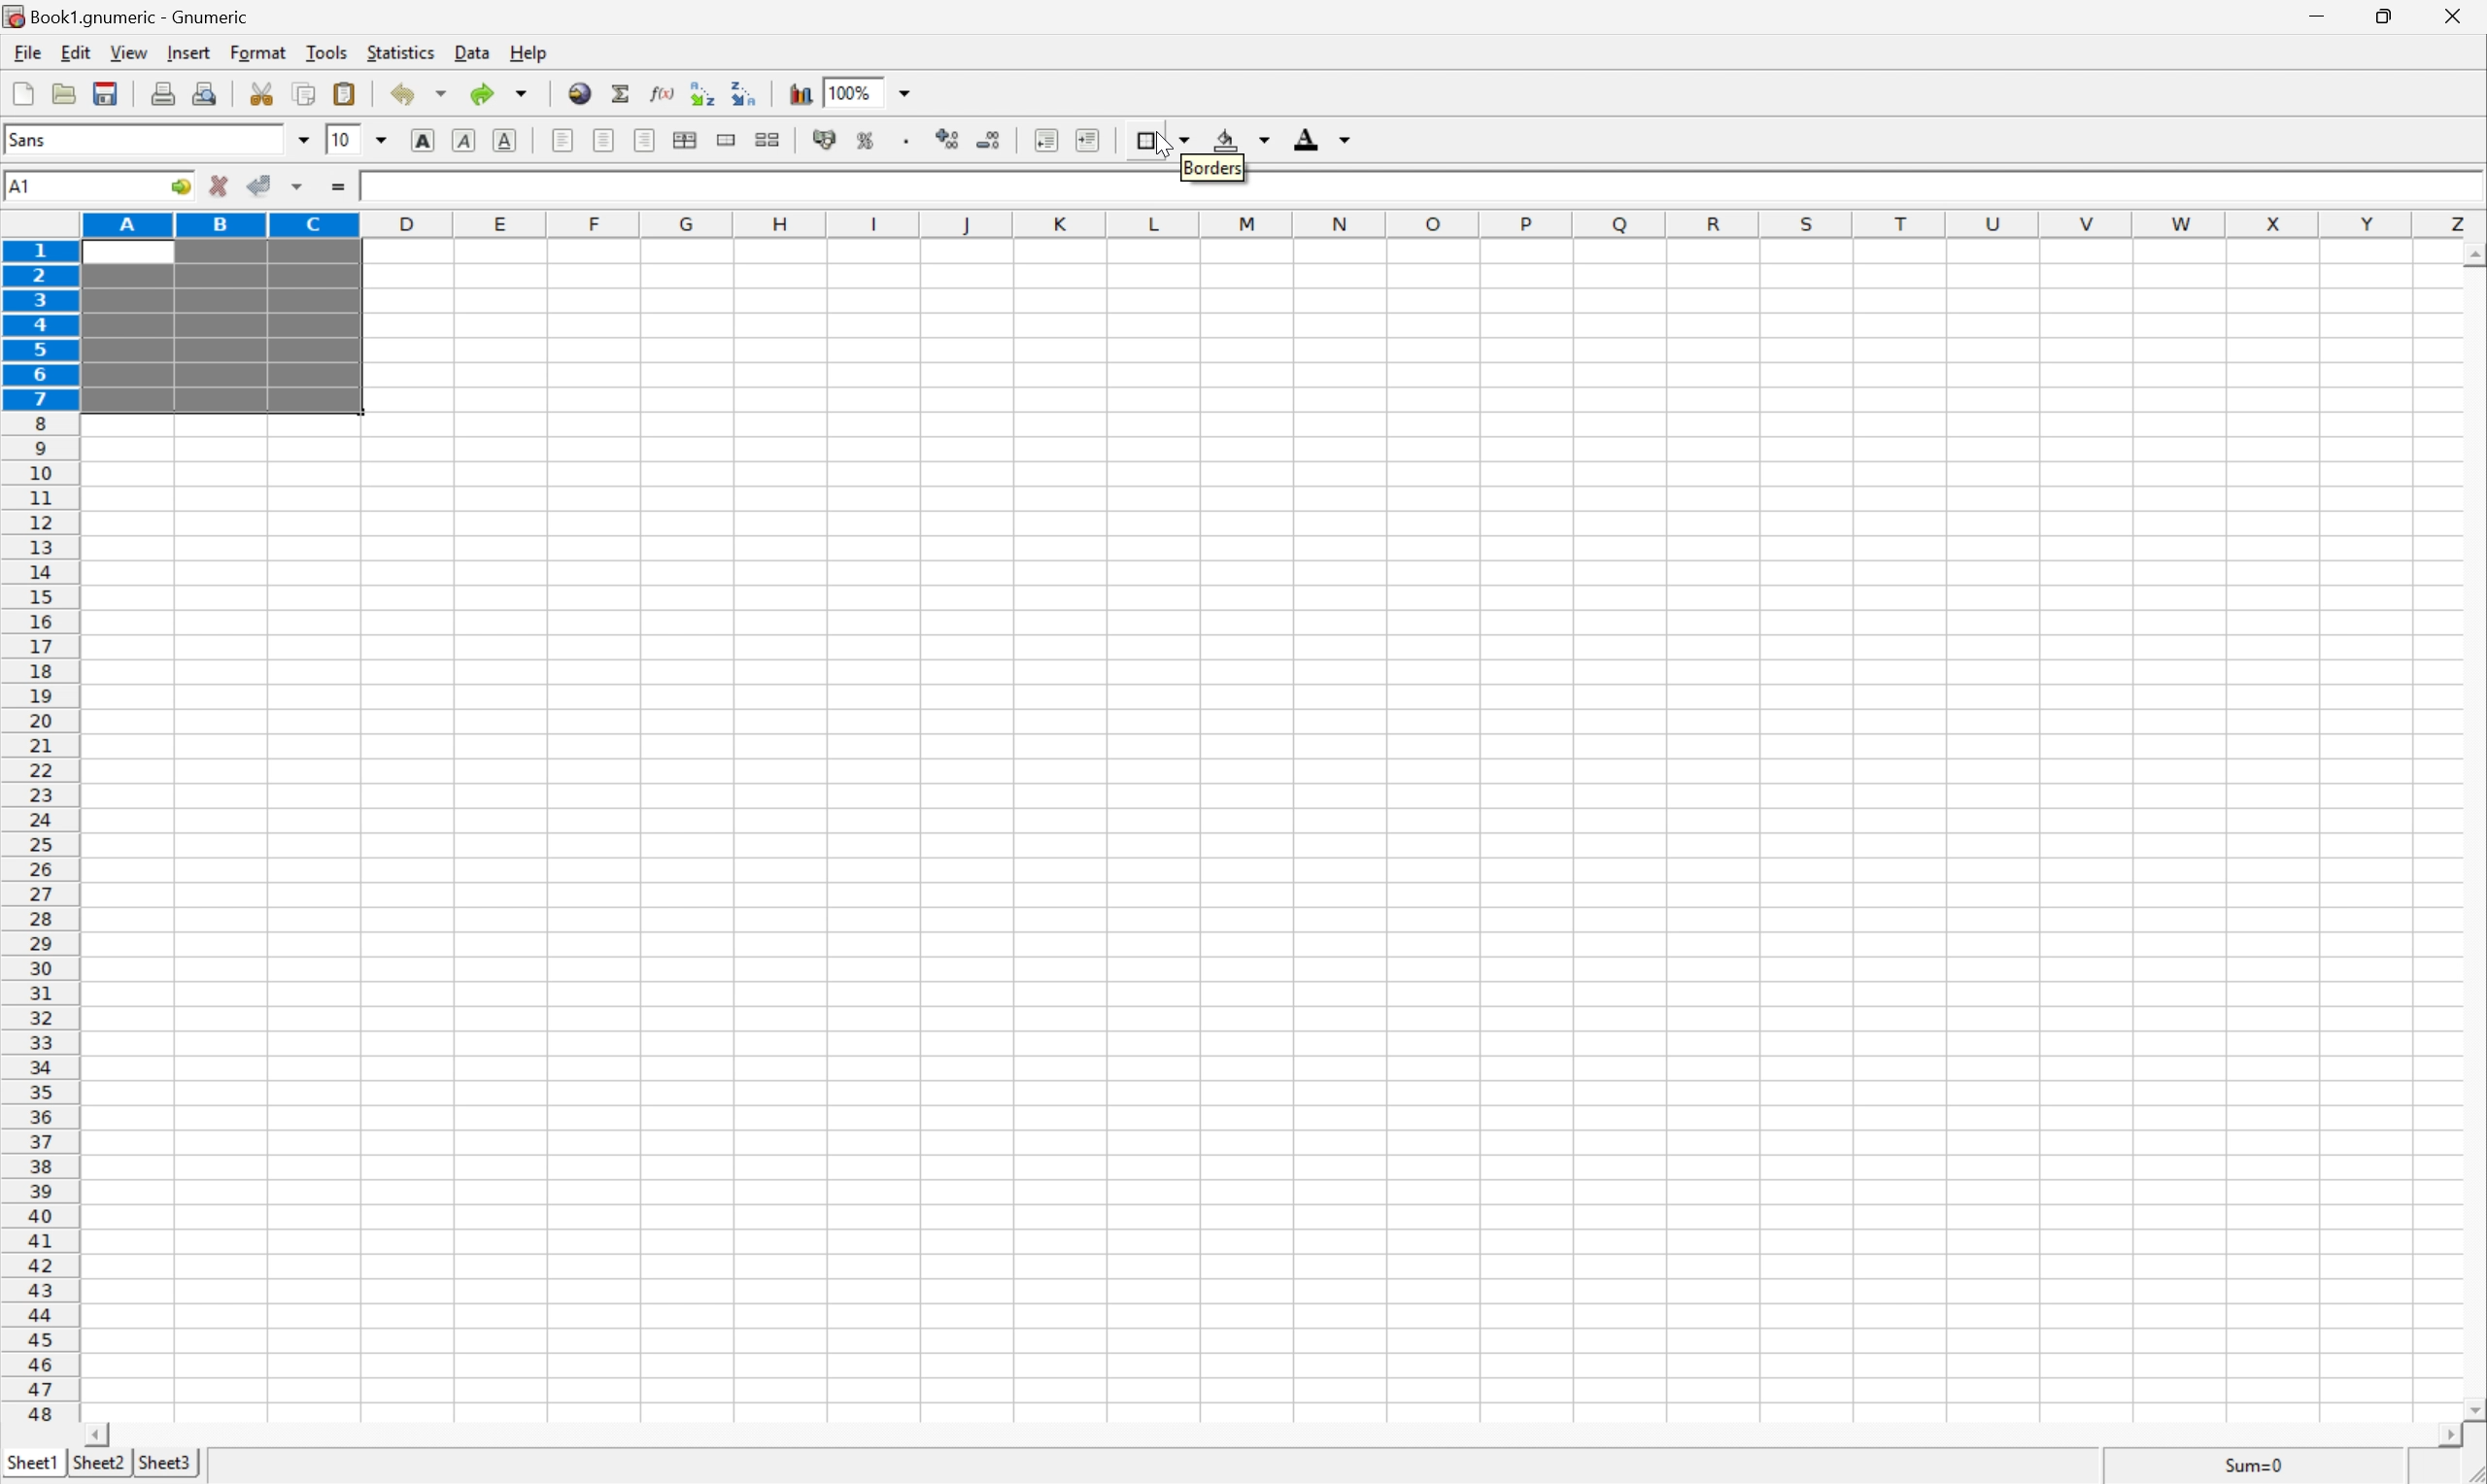 This screenshot has width=2487, height=1484. What do you see at coordinates (263, 93) in the screenshot?
I see `cut` at bounding box center [263, 93].